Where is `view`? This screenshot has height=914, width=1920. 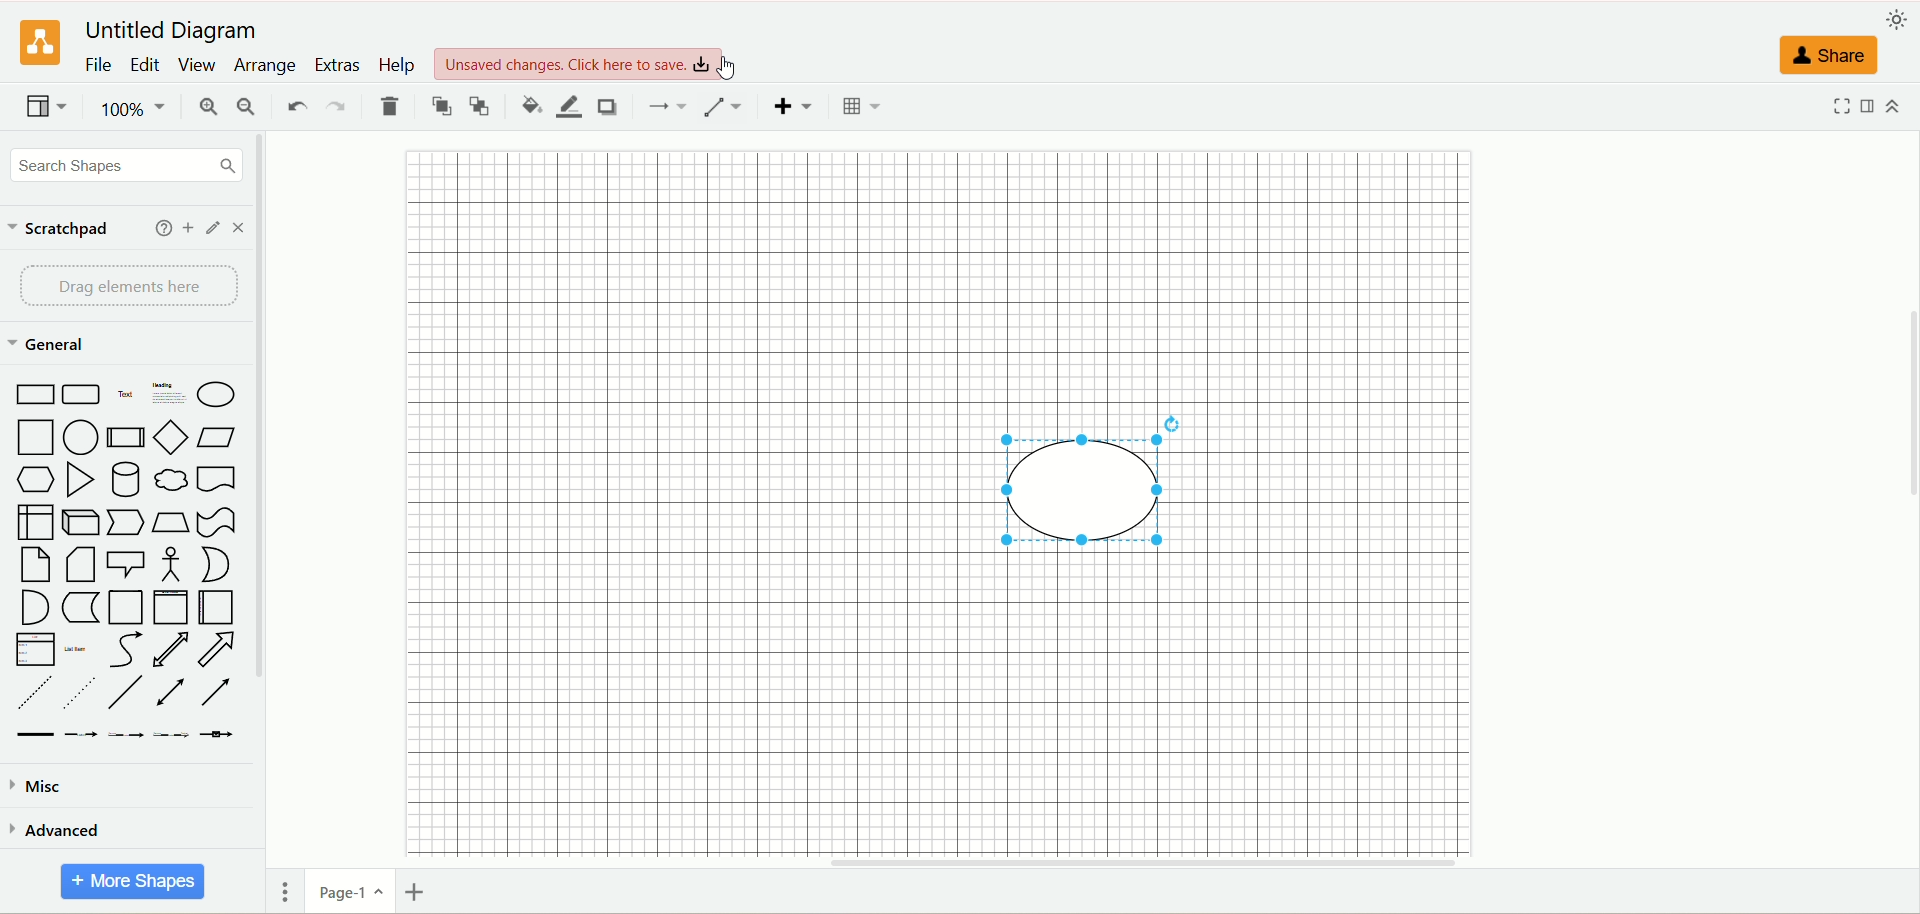
view is located at coordinates (45, 106).